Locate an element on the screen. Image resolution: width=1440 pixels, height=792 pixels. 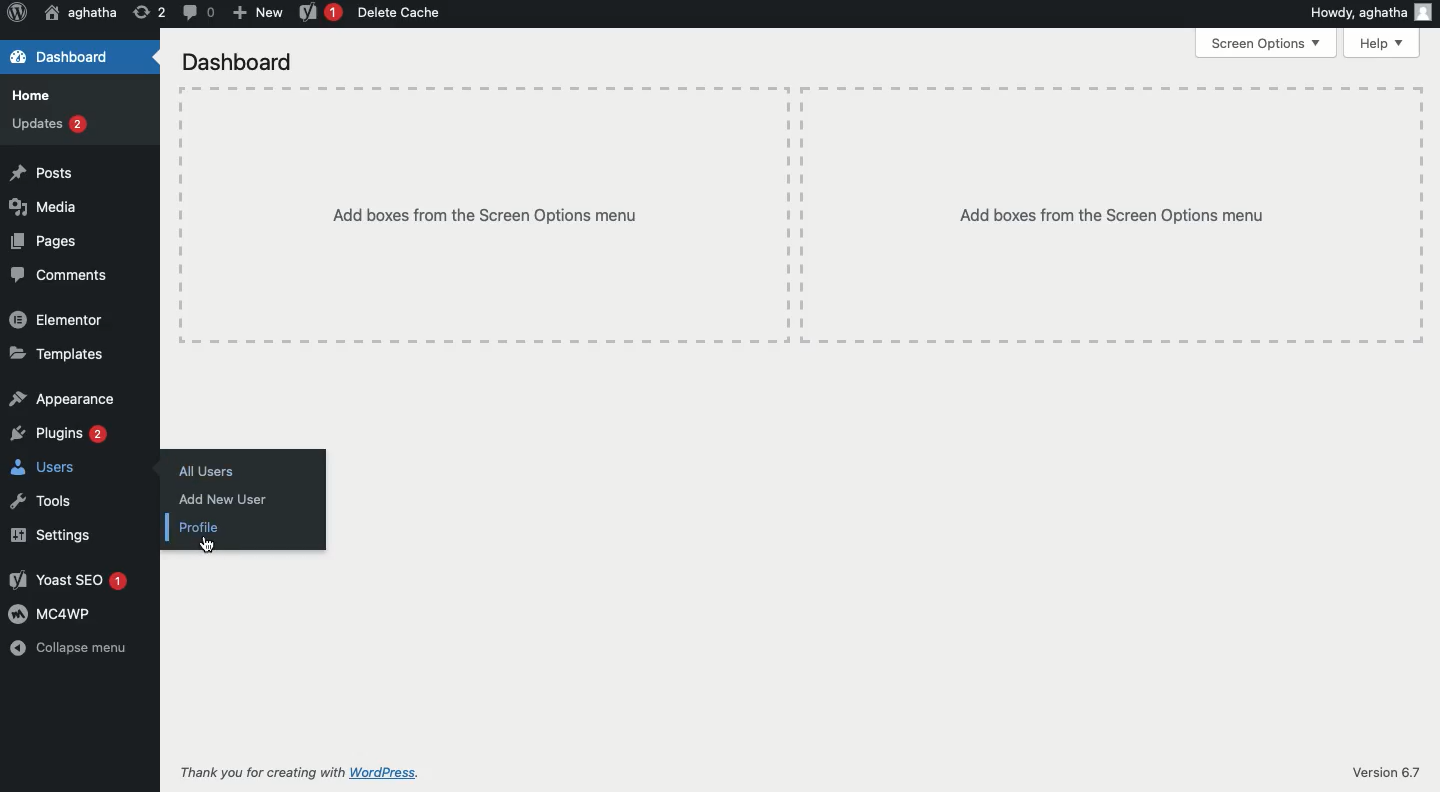
Tools is located at coordinates (37, 501).